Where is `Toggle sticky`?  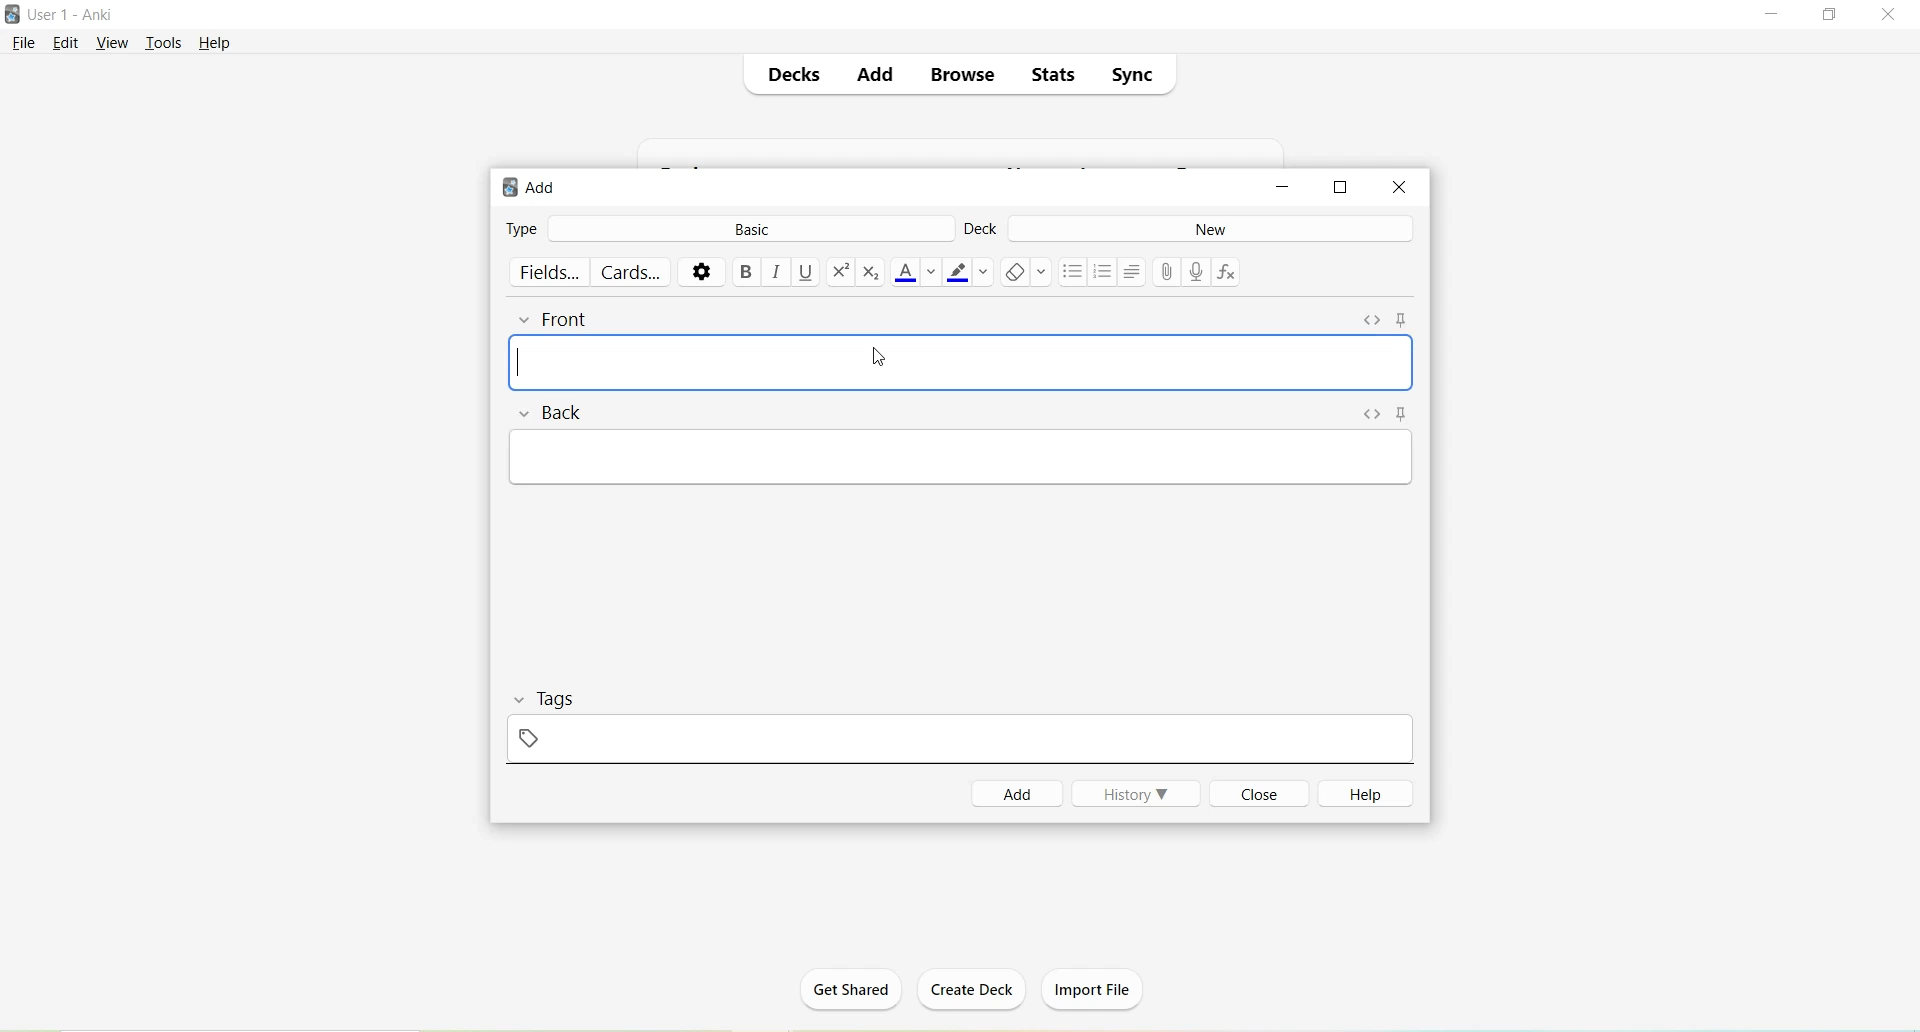 Toggle sticky is located at coordinates (1405, 320).